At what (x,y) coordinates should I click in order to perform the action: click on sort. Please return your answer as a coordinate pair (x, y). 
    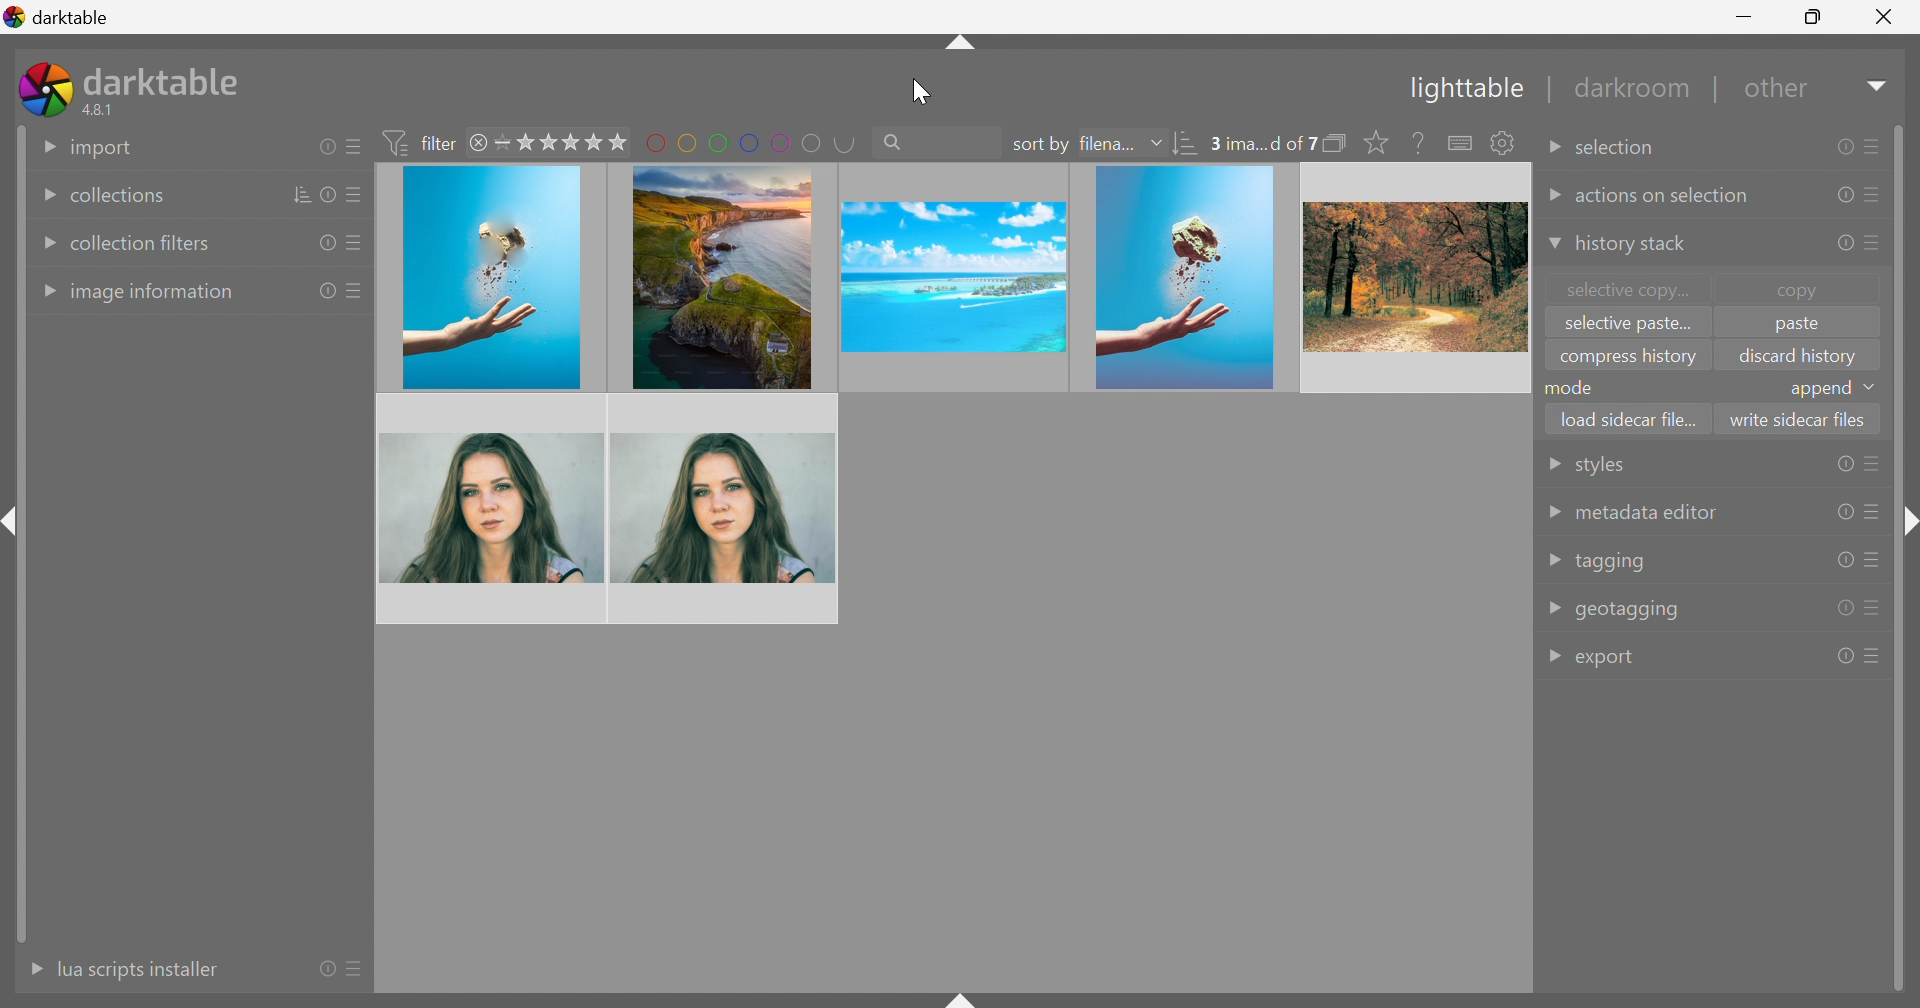
    Looking at the image, I should click on (303, 194).